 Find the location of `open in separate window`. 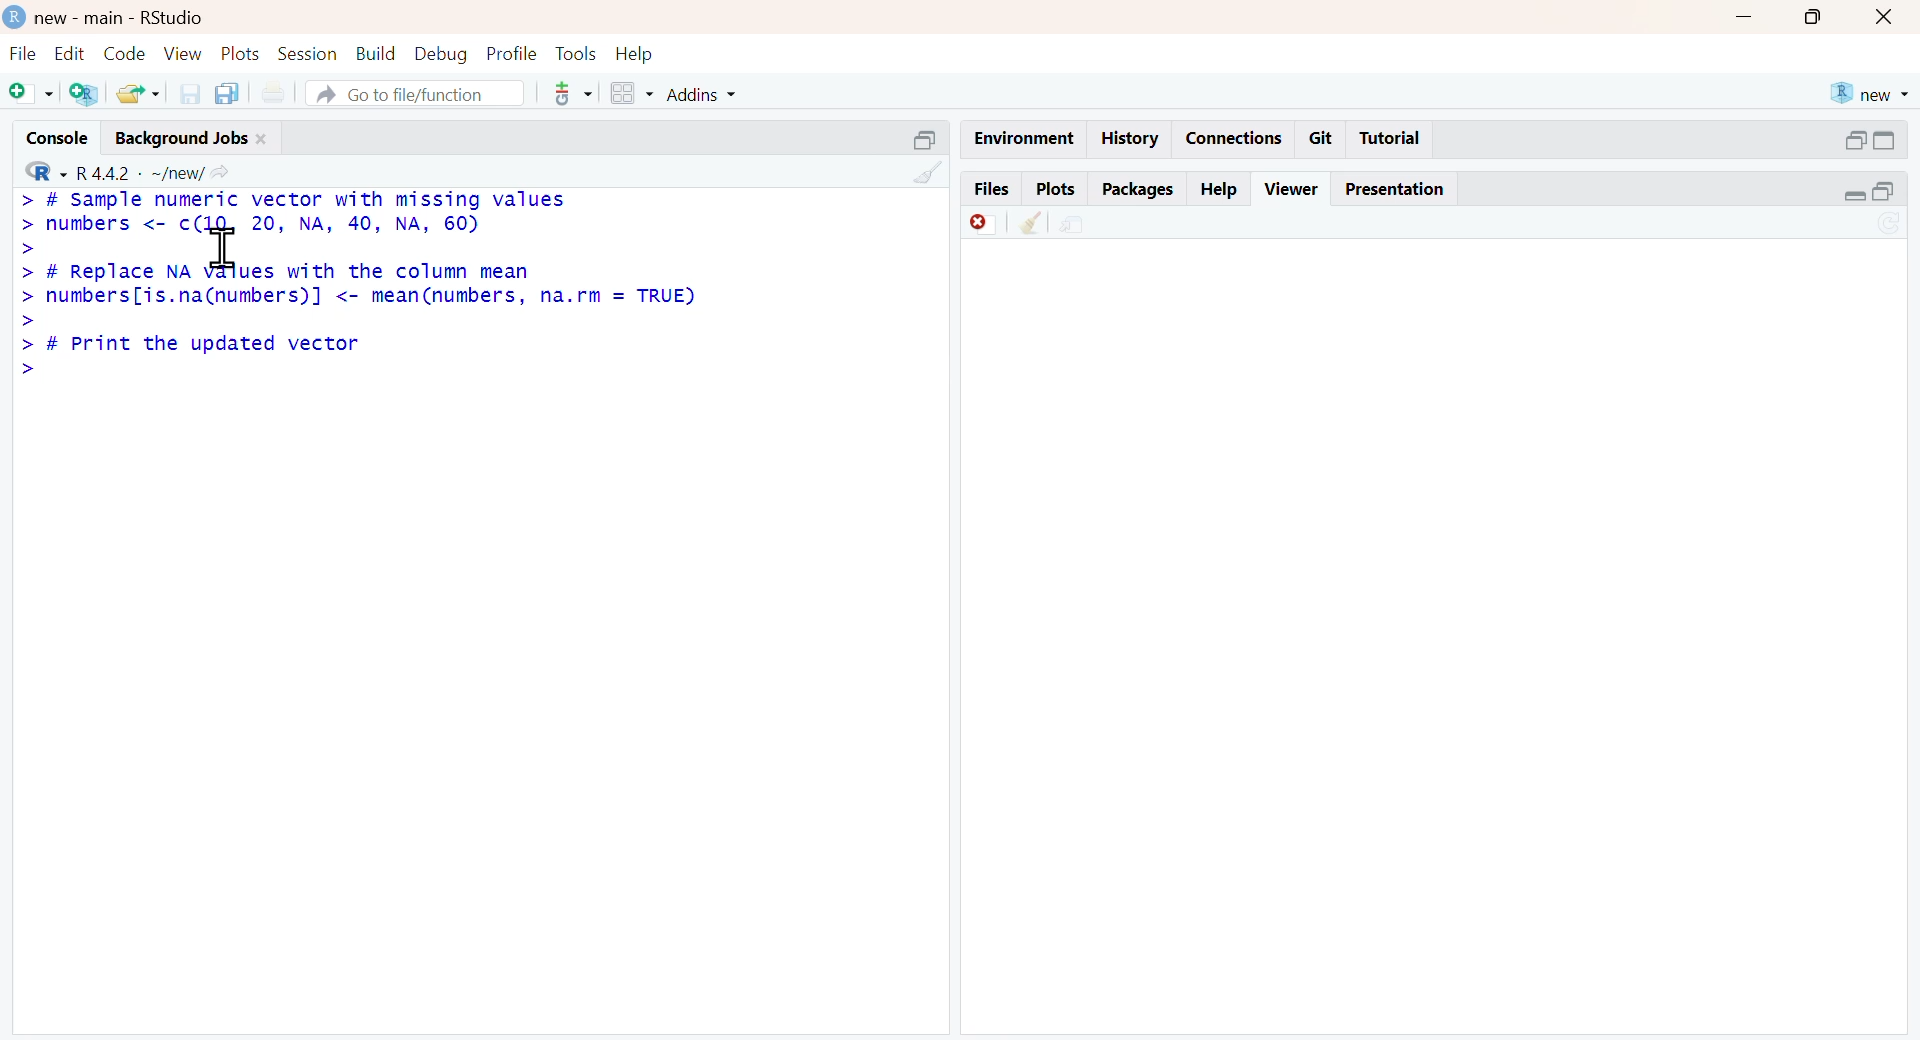

open in separate window is located at coordinates (927, 140).